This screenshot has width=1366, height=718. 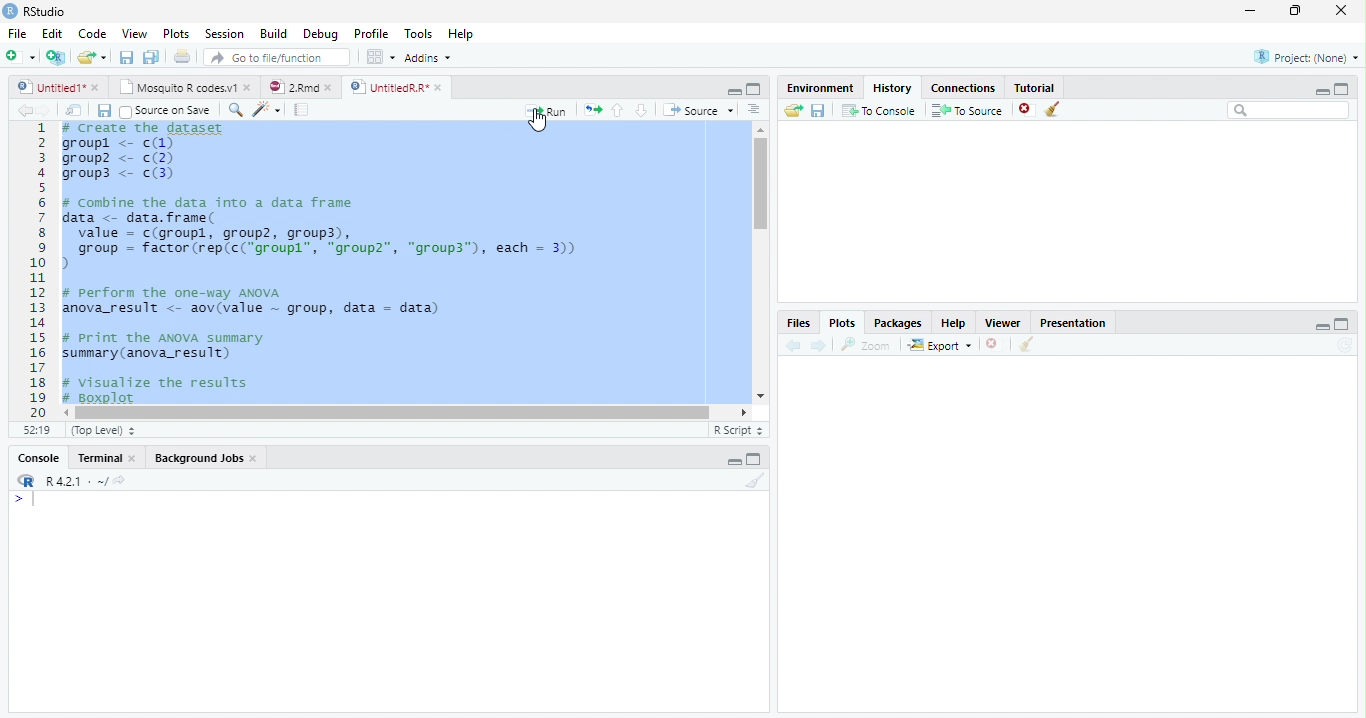 I want to click on Terminal, so click(x=108, y=458).